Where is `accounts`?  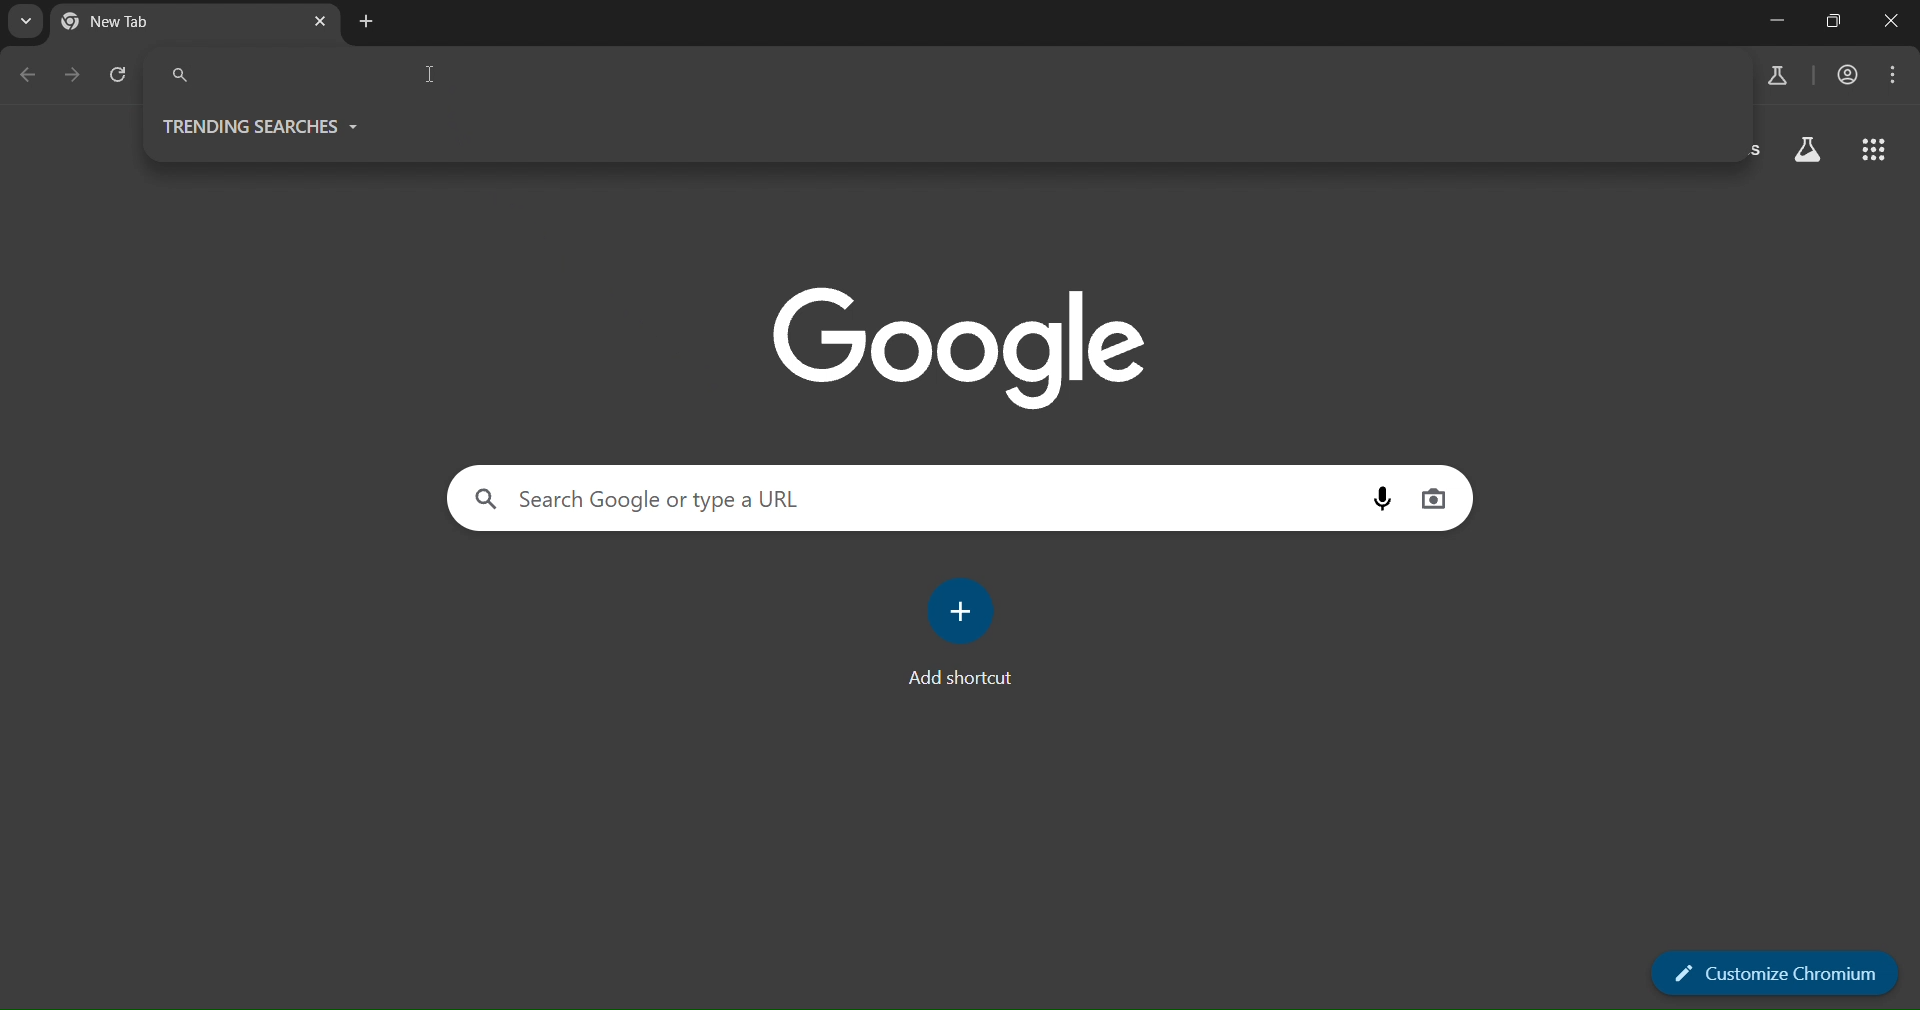 accounts is located at coordinates (1850, 75).